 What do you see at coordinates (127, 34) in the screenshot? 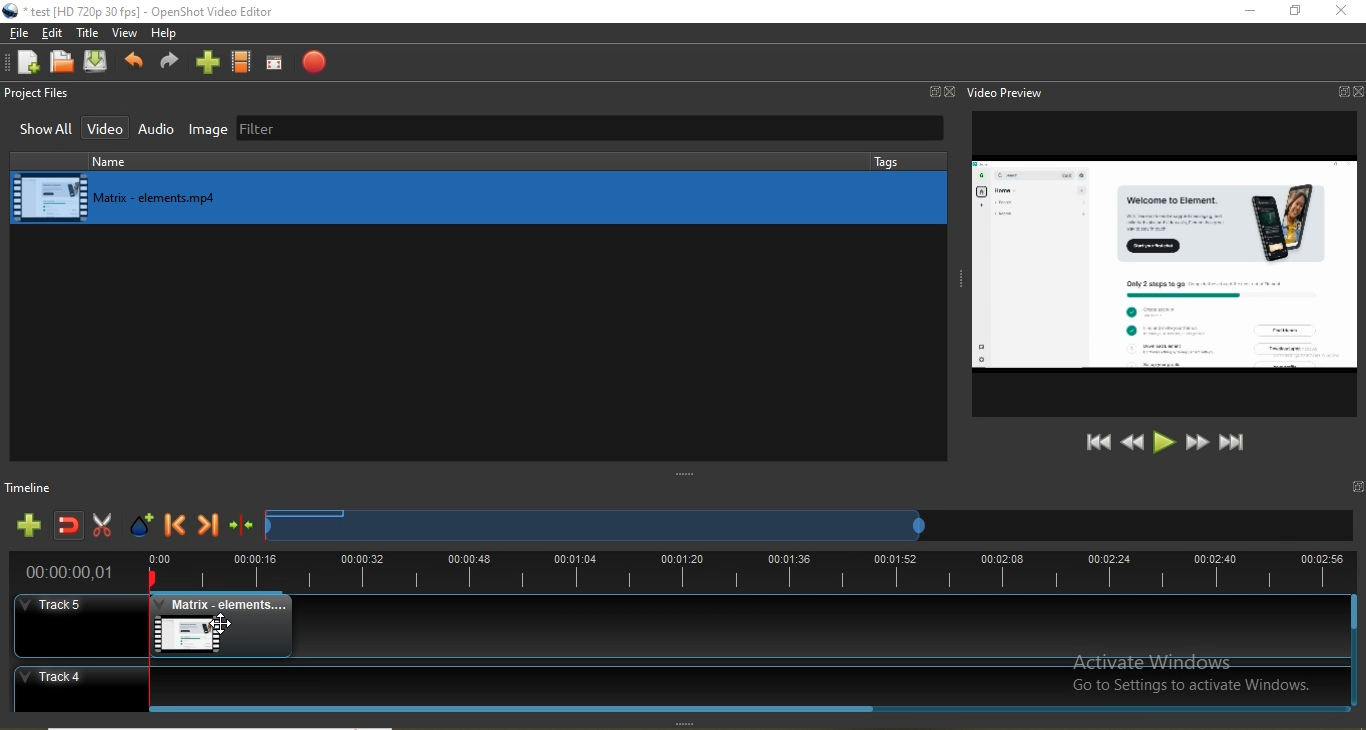
I see `View ` at bounding box center [127, 34].